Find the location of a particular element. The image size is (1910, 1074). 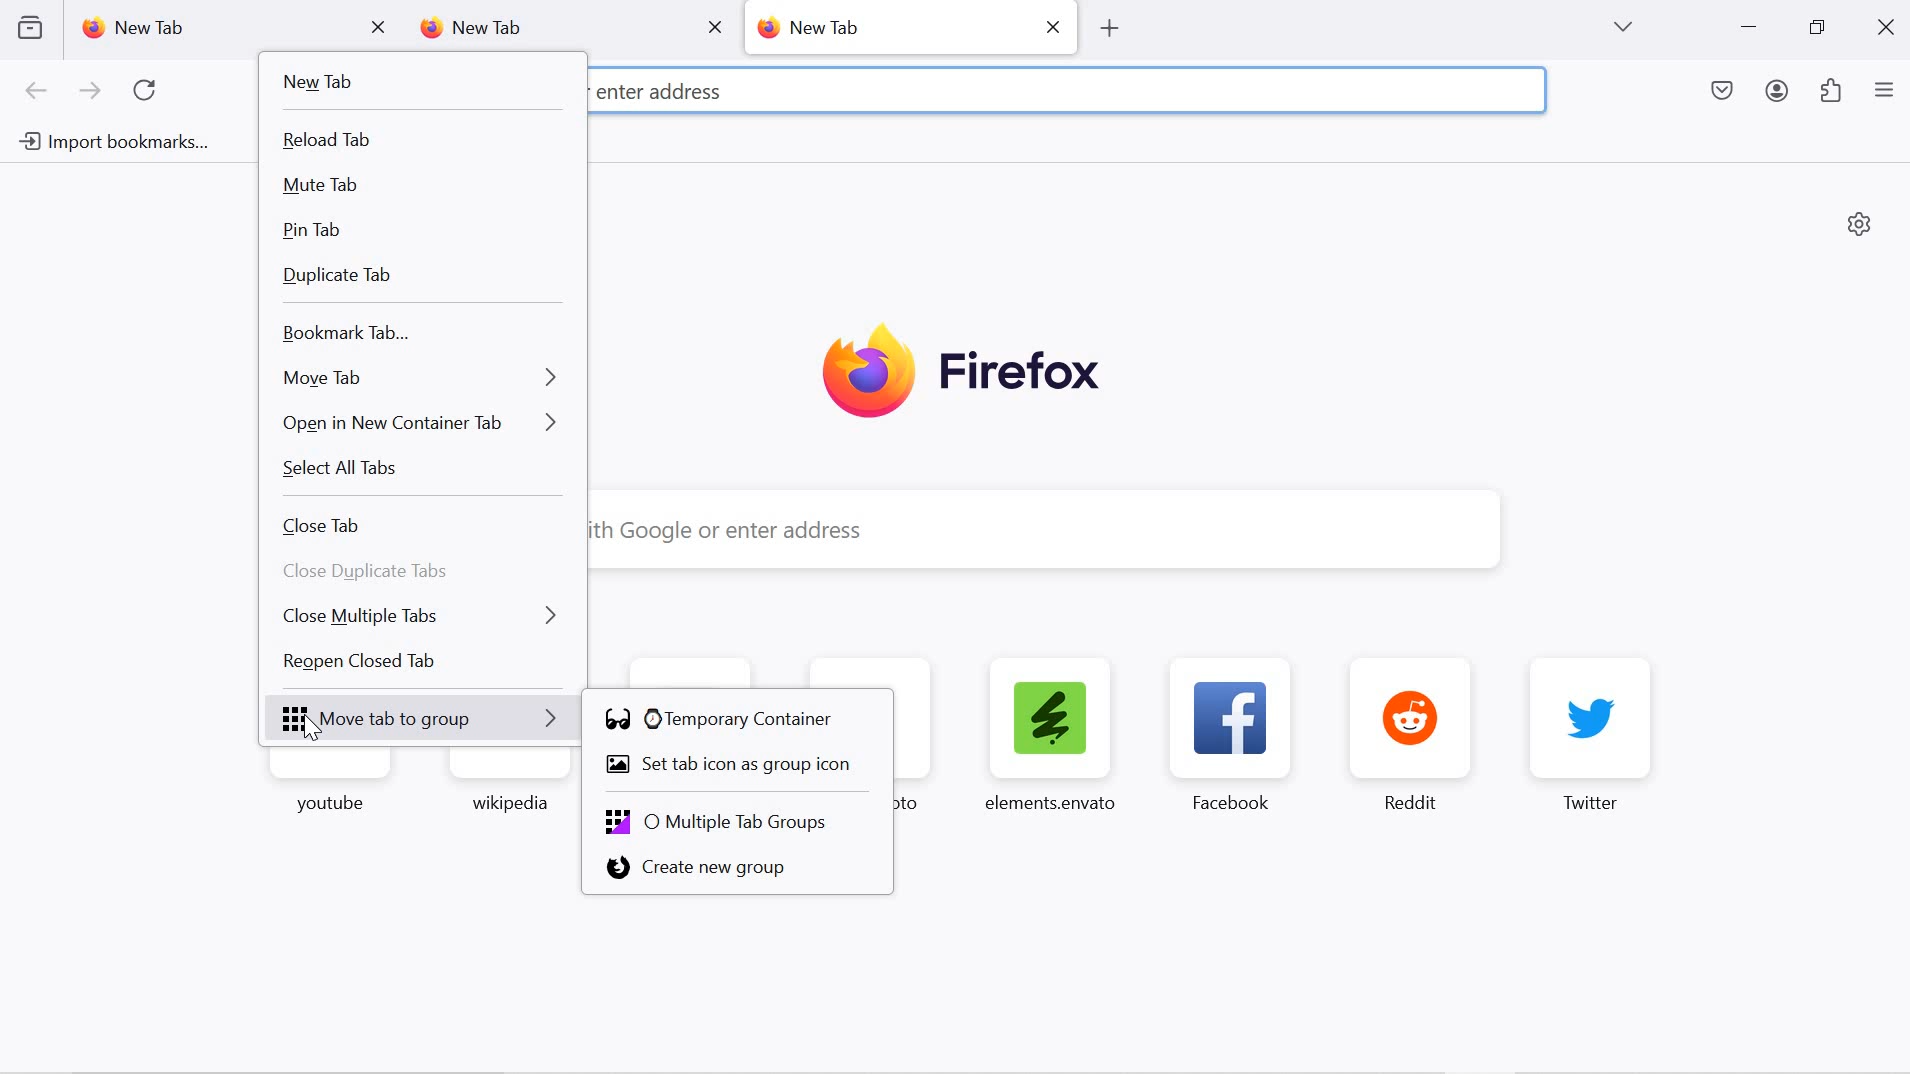

bookmark tab is located at coordinates (418, 334).